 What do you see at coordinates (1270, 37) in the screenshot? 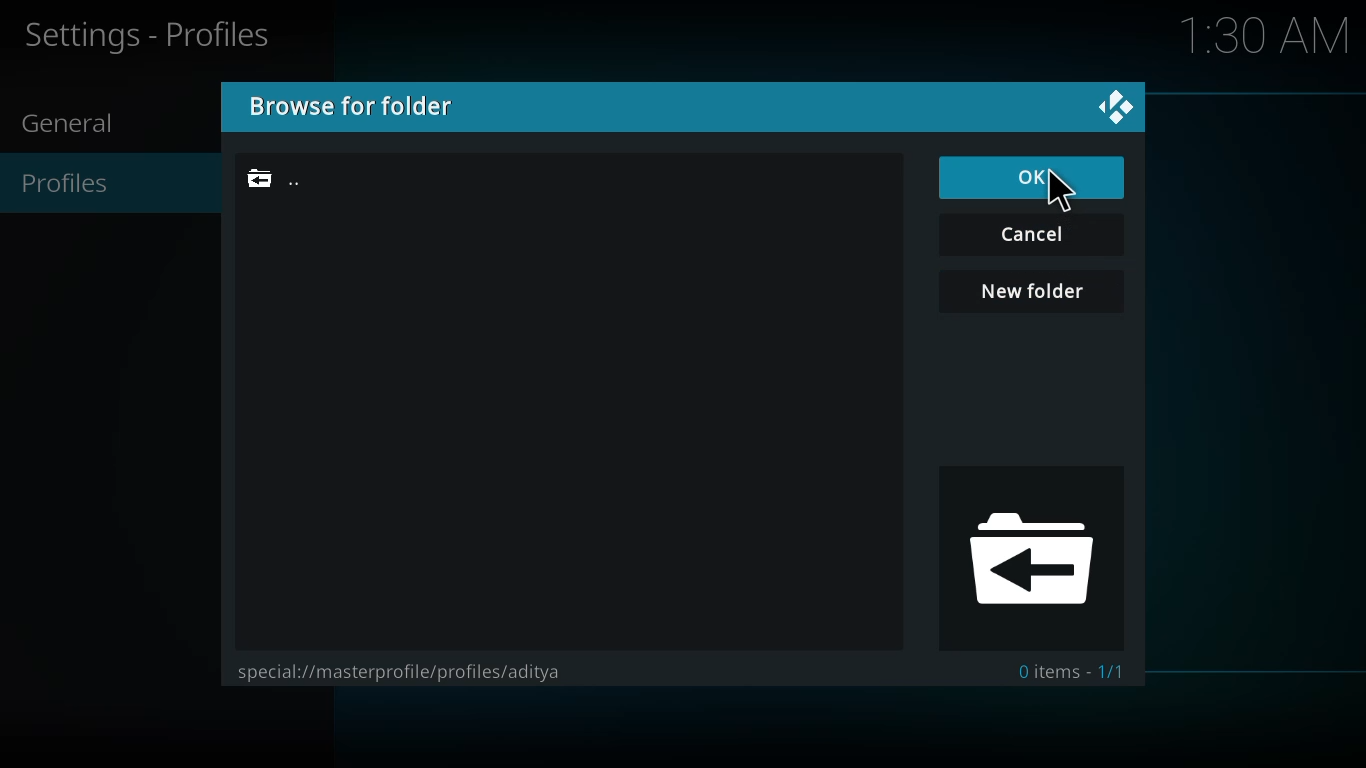
I see `time` at bounding box center [1270, 37].